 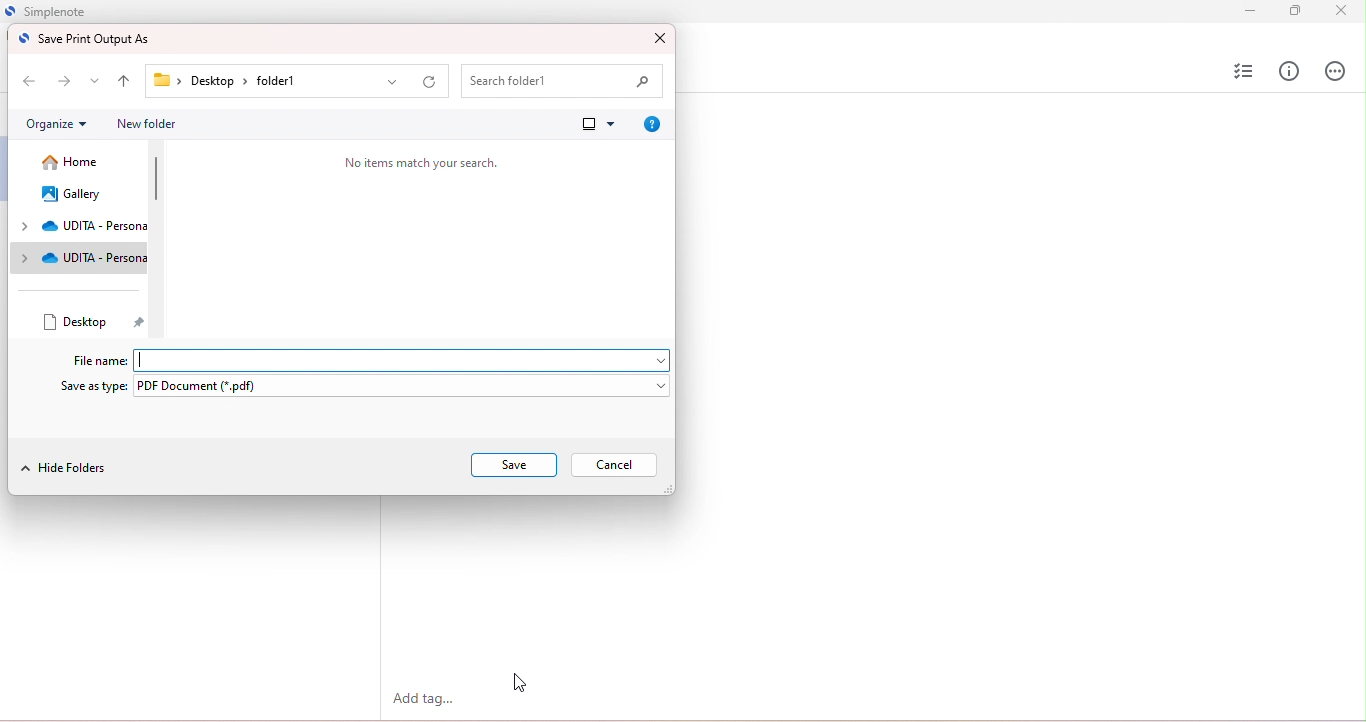 What do you see at coordinates (429, 83) in the screenshot?
I see `refresh` at bounding box center [429, 83].